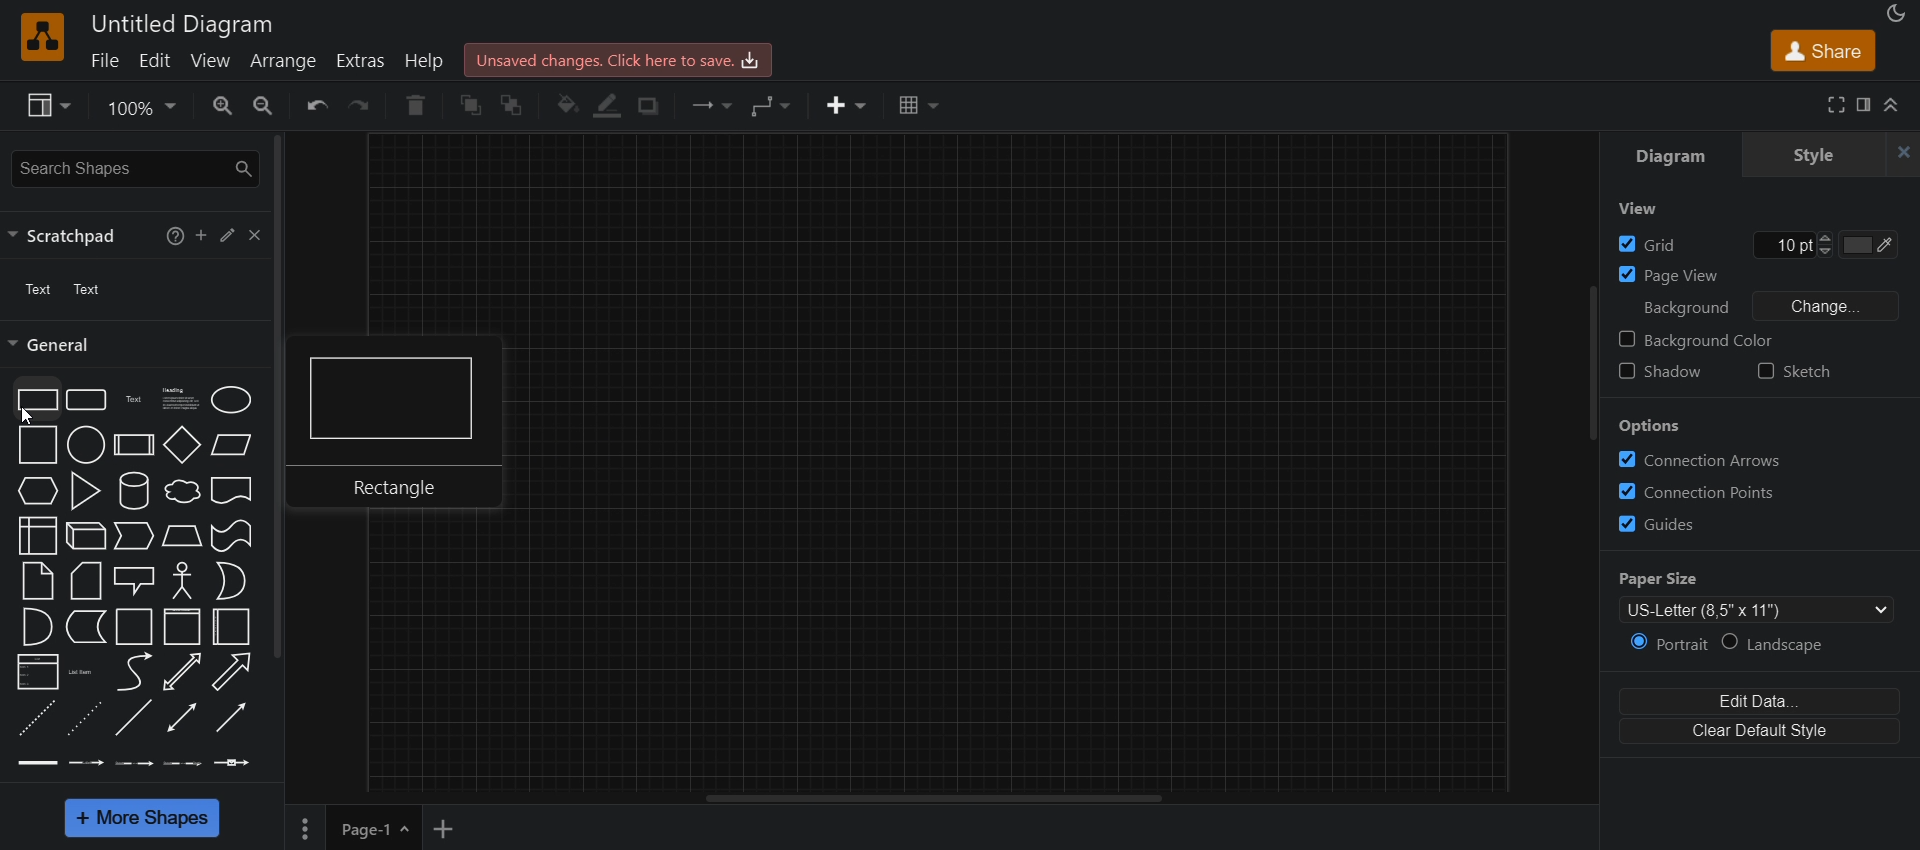 The height and width of the screenshot is (850, 1920). What do you see at coordinates (233, 537) in the screenshot?
I see `tape` at bounding box center [233, 537].